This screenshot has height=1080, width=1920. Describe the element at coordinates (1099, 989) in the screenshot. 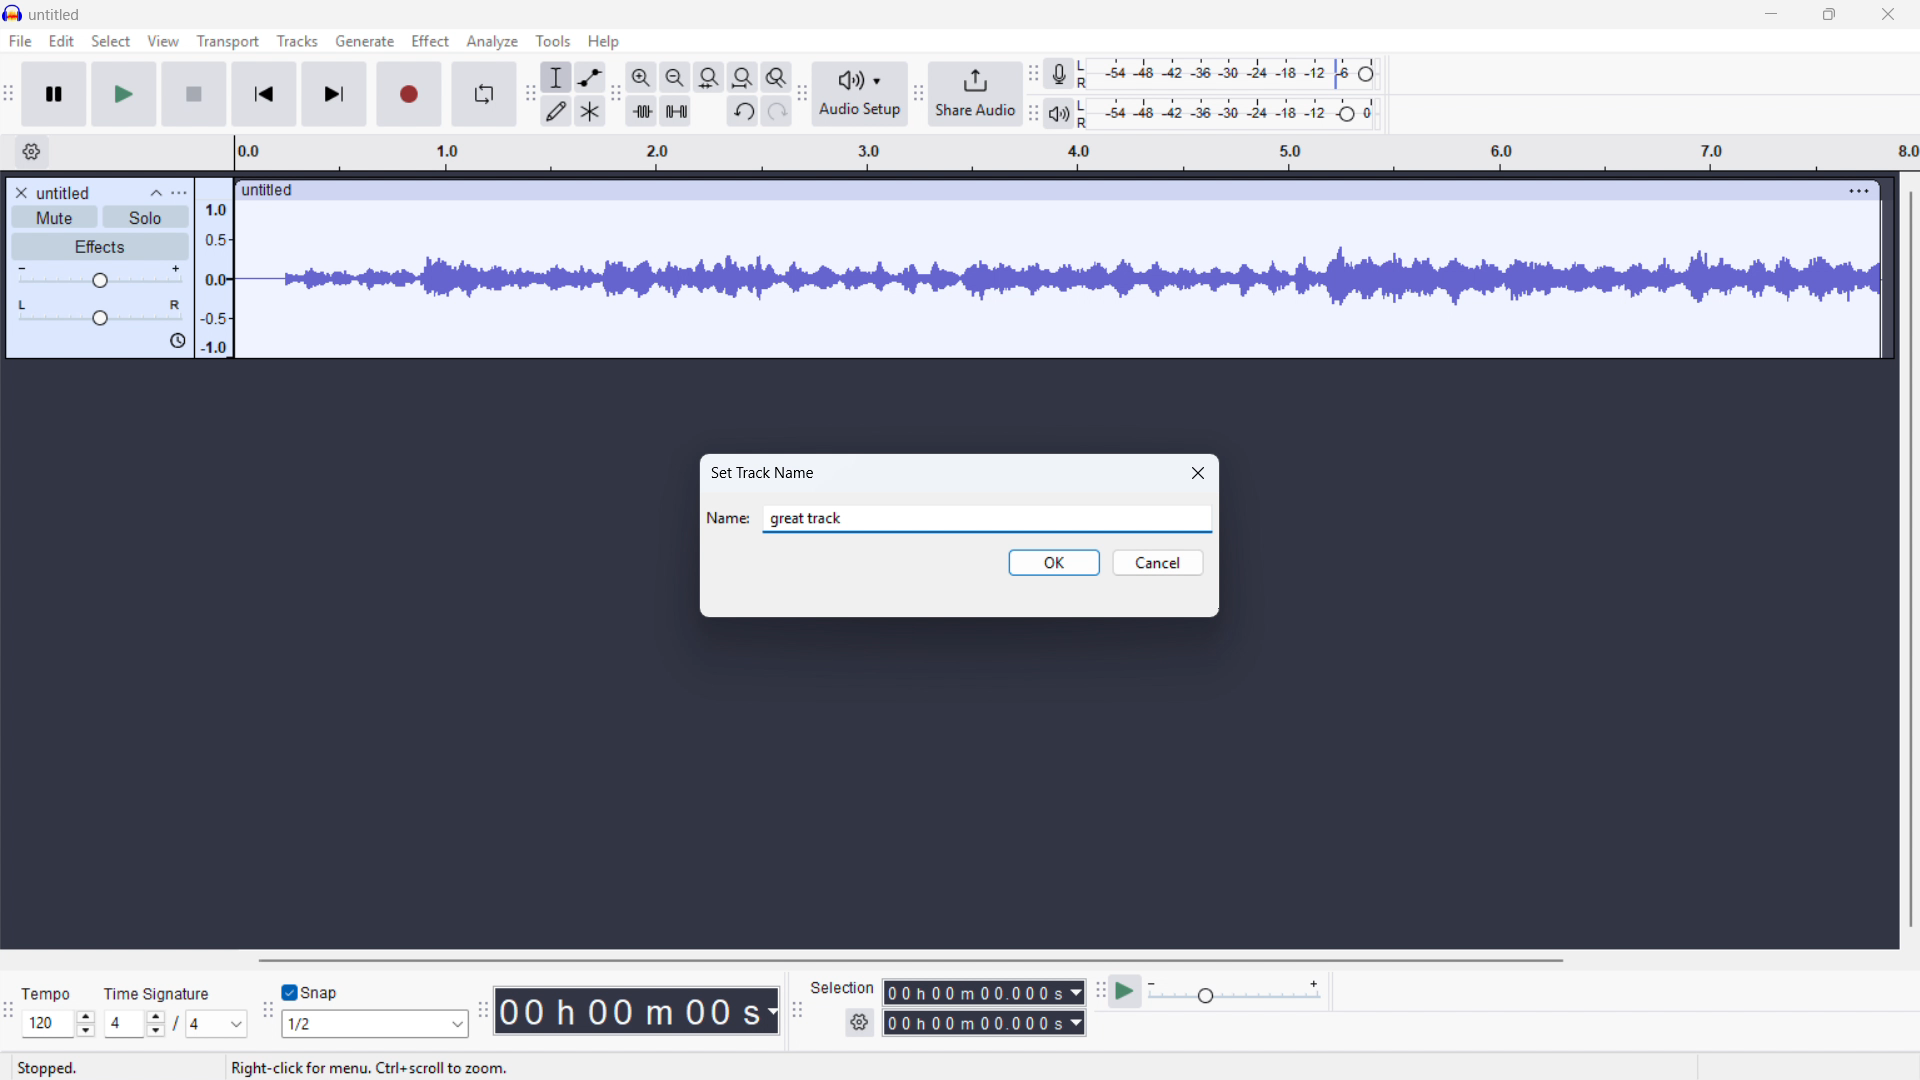

I see `Play at speed toolbar ` at that location.